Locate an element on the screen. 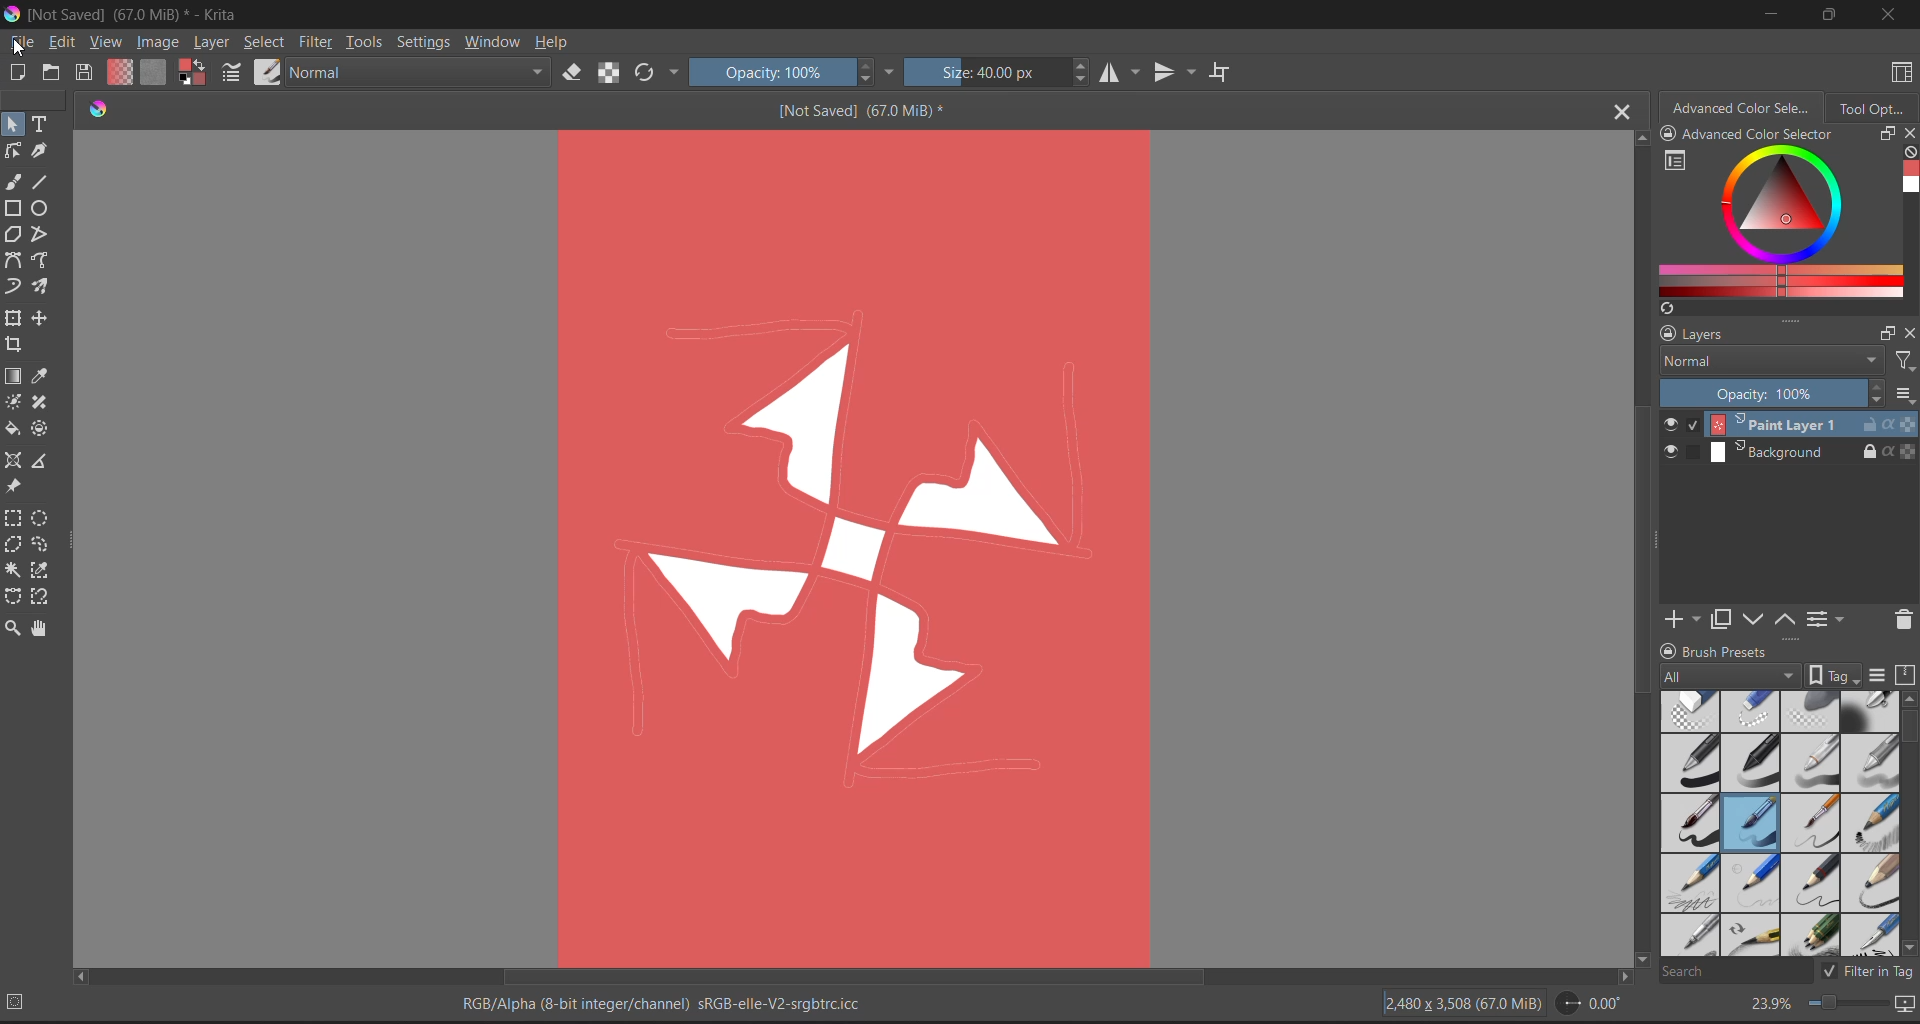  close is located at coordinates (1888, 17).